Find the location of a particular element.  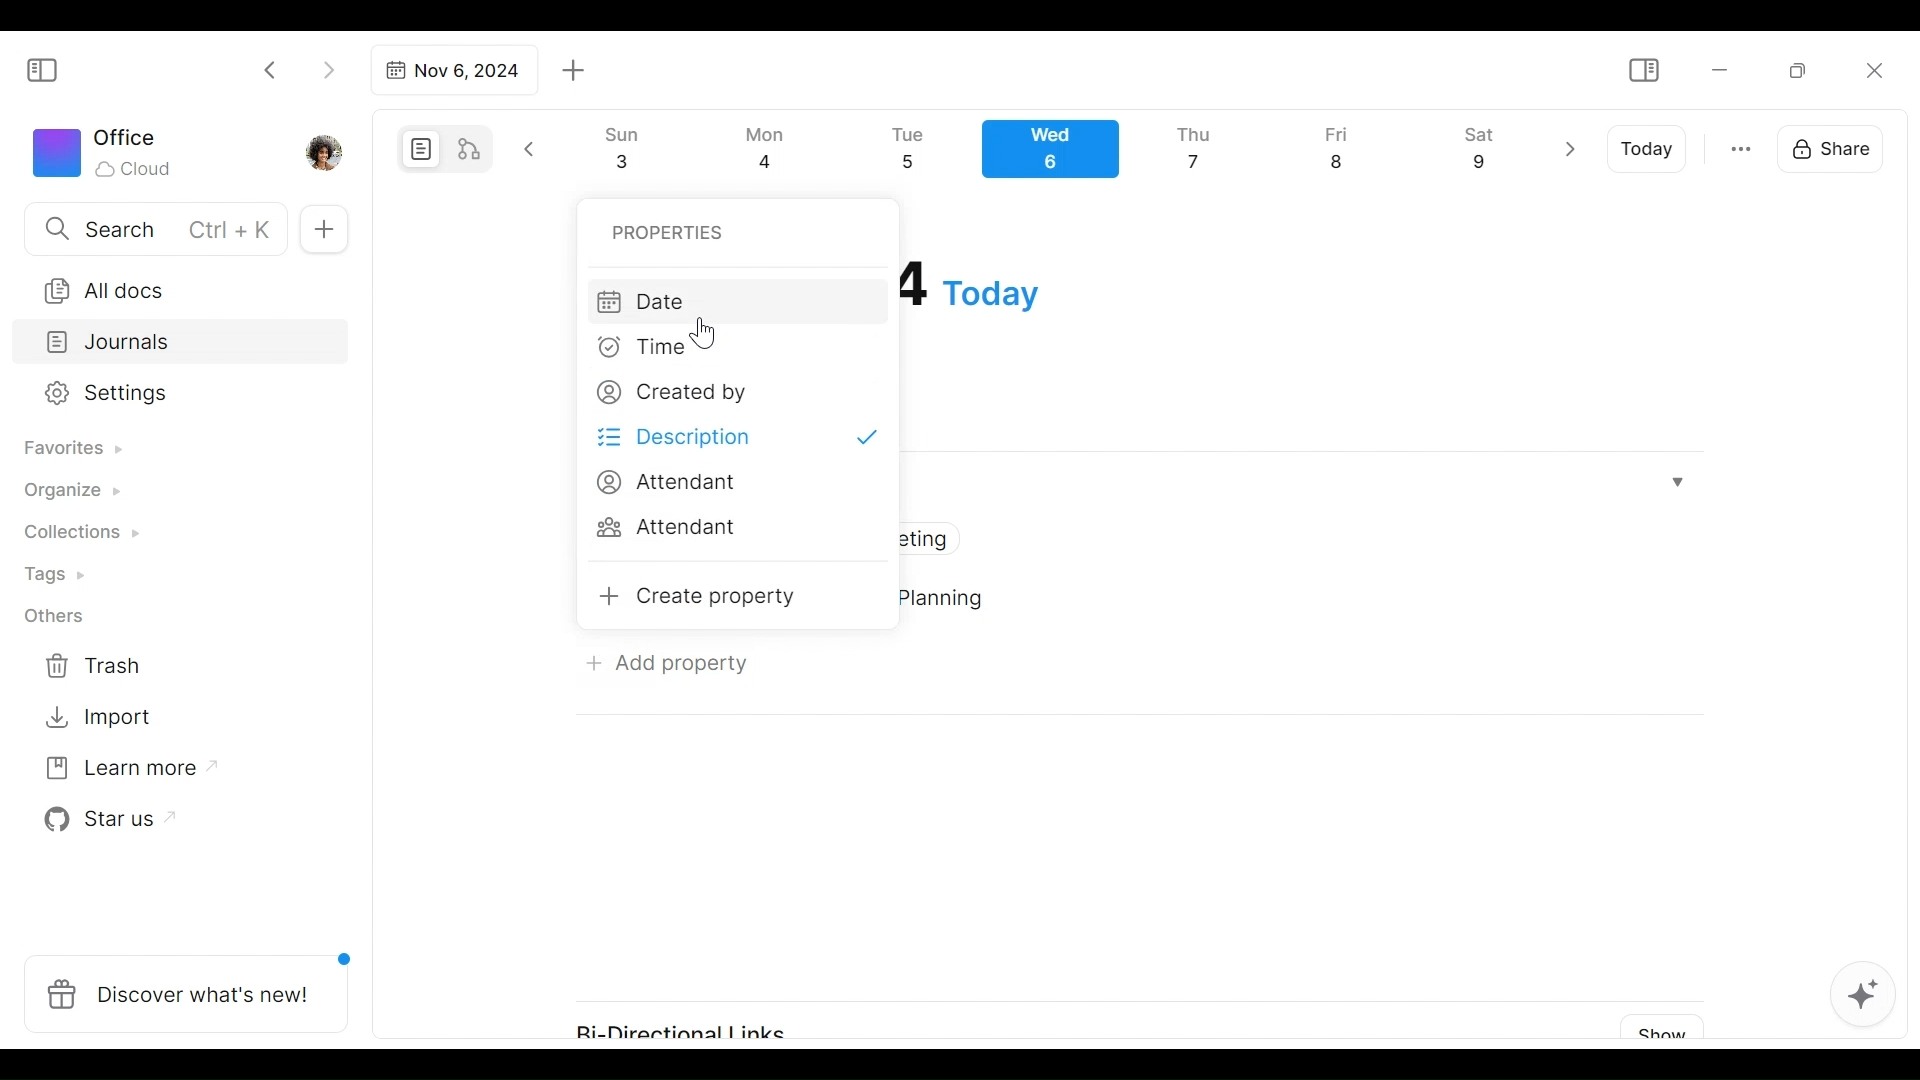

Share is located at coordinates (1837, 146).